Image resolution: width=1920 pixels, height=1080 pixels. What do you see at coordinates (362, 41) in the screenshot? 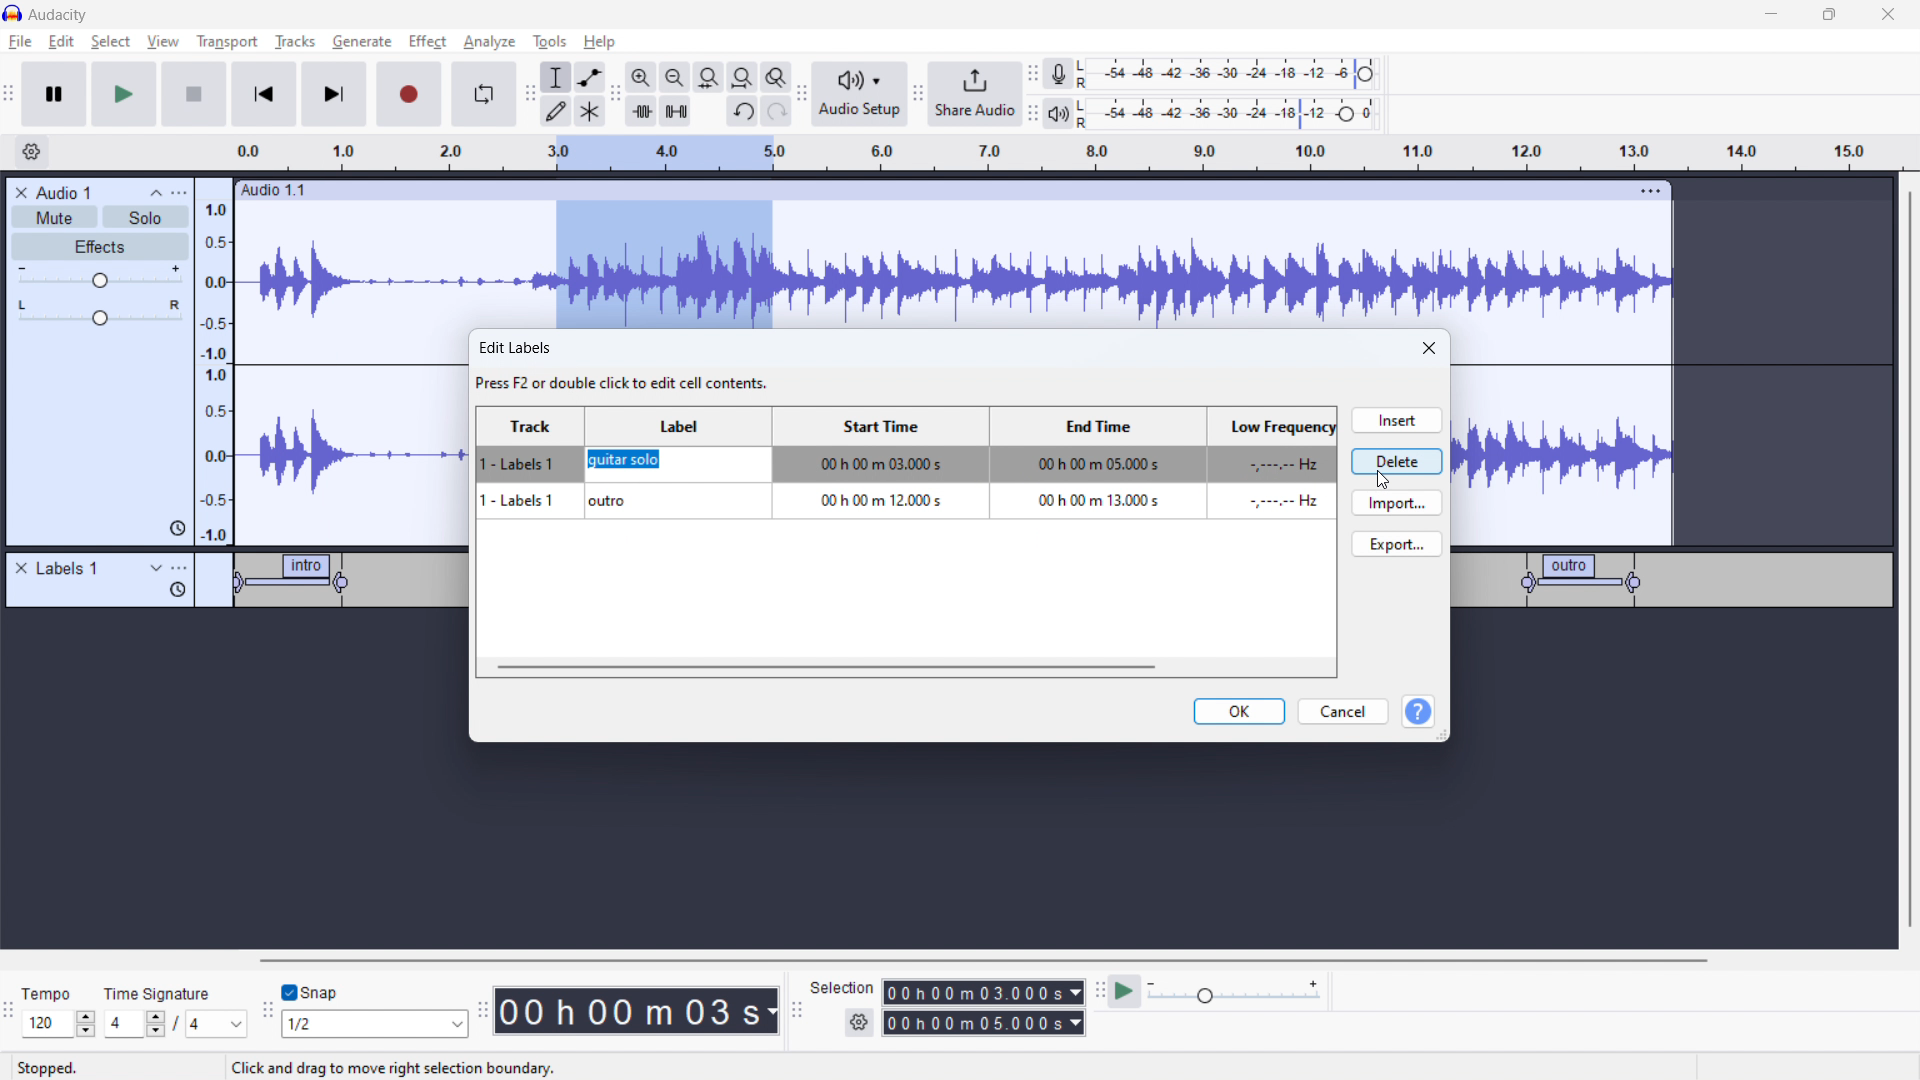
I see `generate` at bounding box center [362, 41].